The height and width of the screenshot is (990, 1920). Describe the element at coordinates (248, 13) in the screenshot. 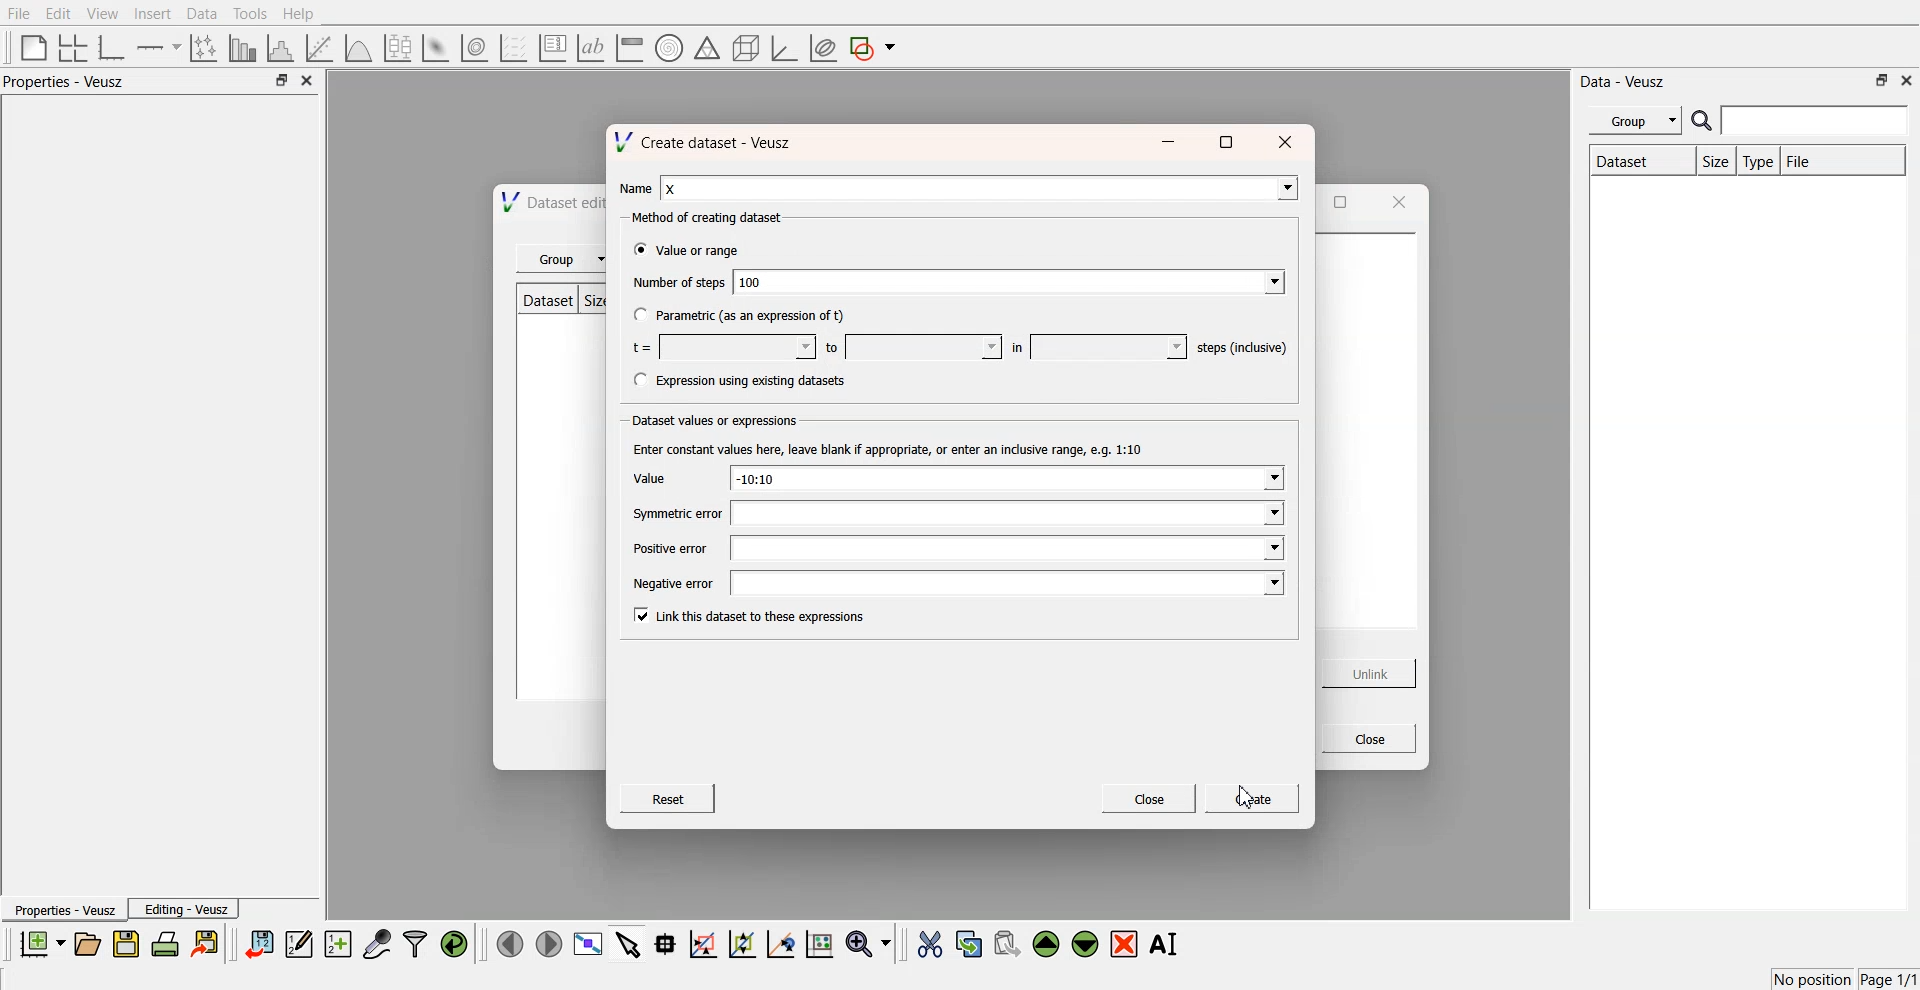

I see `Tools` at that location.